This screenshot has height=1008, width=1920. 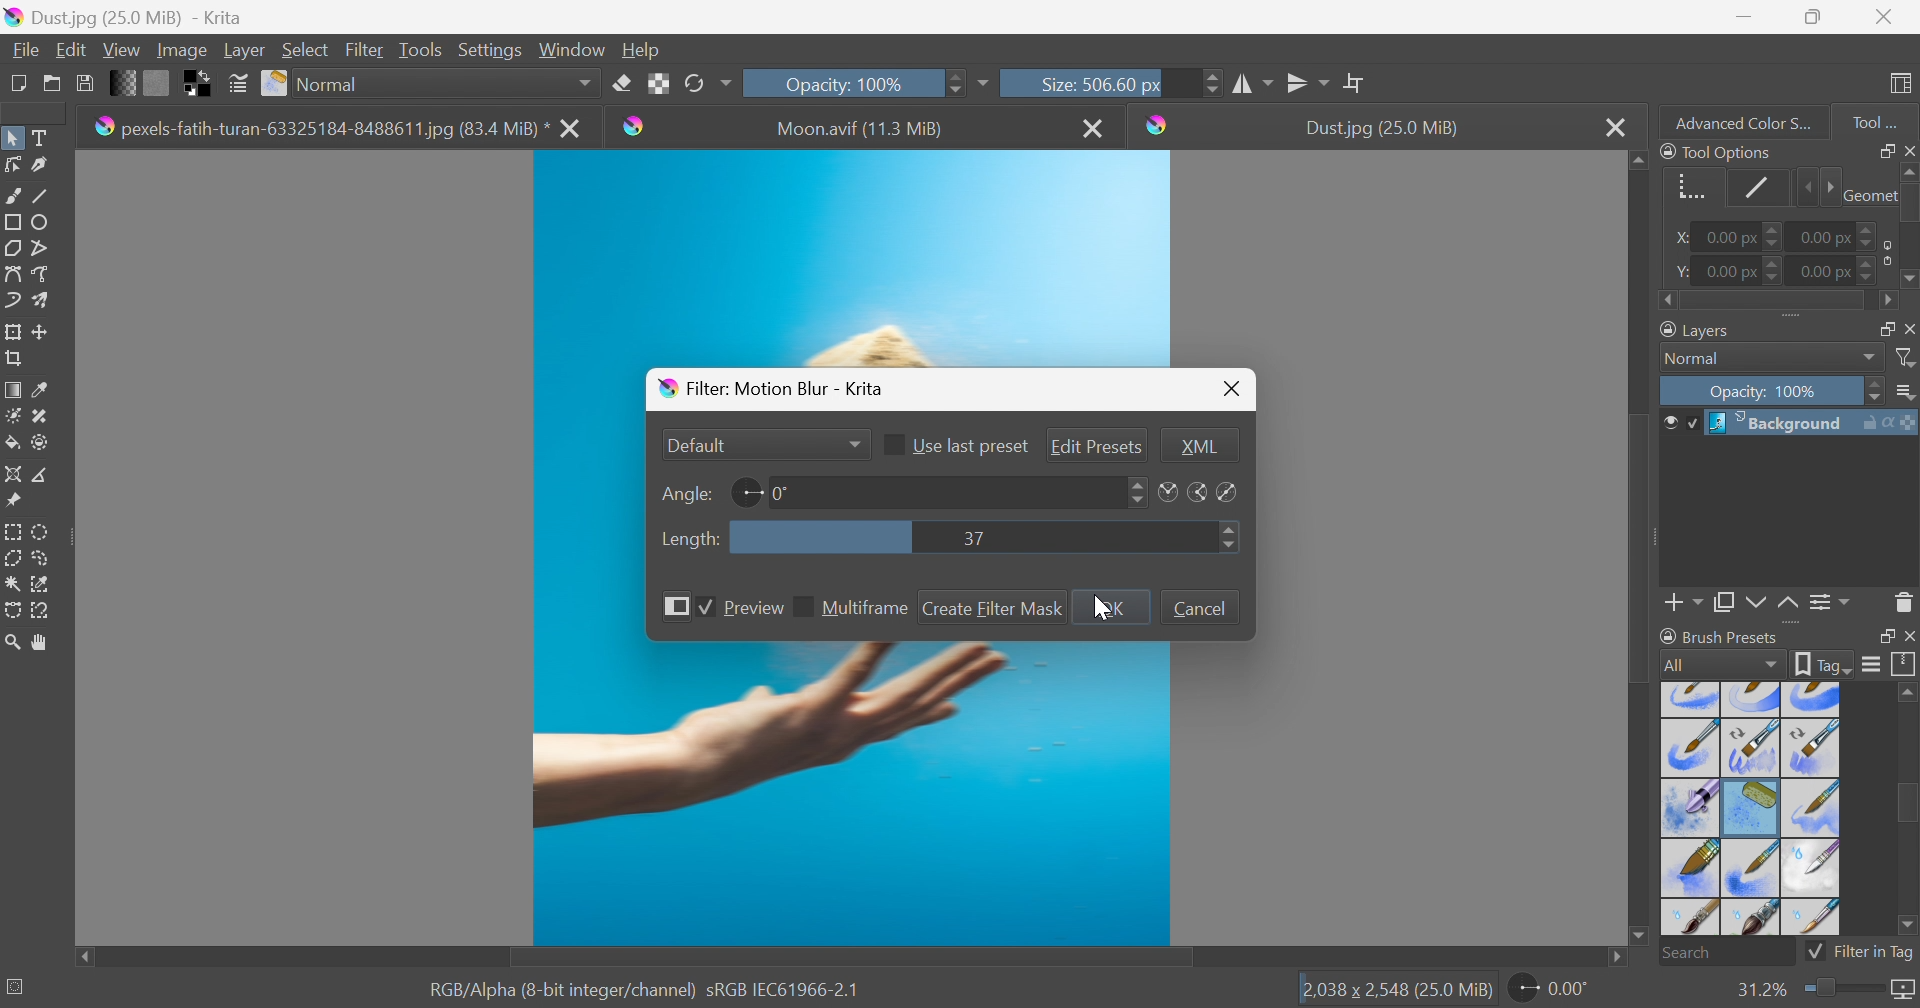 What do you see at coordinates (1381, 128) in the screenshot?
I see `Dust.jpg (25.0 MB)` at bounding box center [1381, 128].